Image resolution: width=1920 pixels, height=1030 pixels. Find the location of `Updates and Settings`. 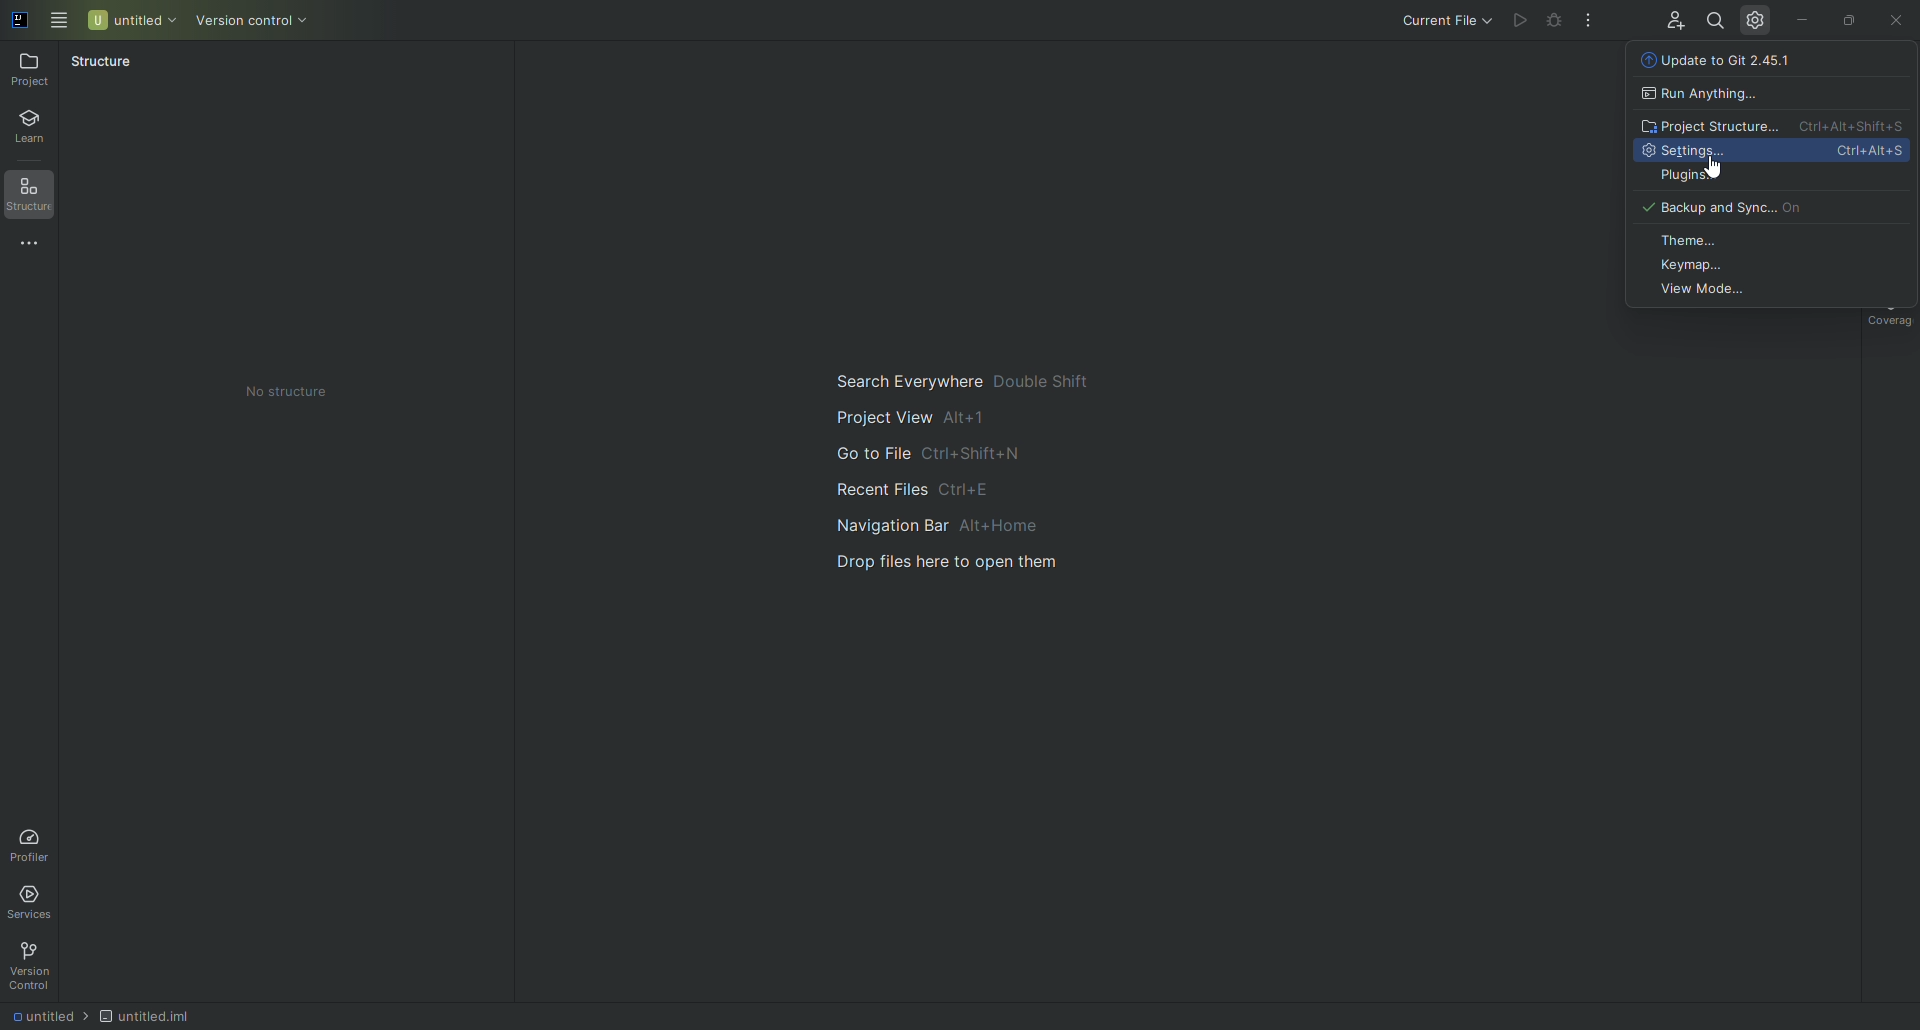

Updates and Settings is located at coordinates (1753, 19).